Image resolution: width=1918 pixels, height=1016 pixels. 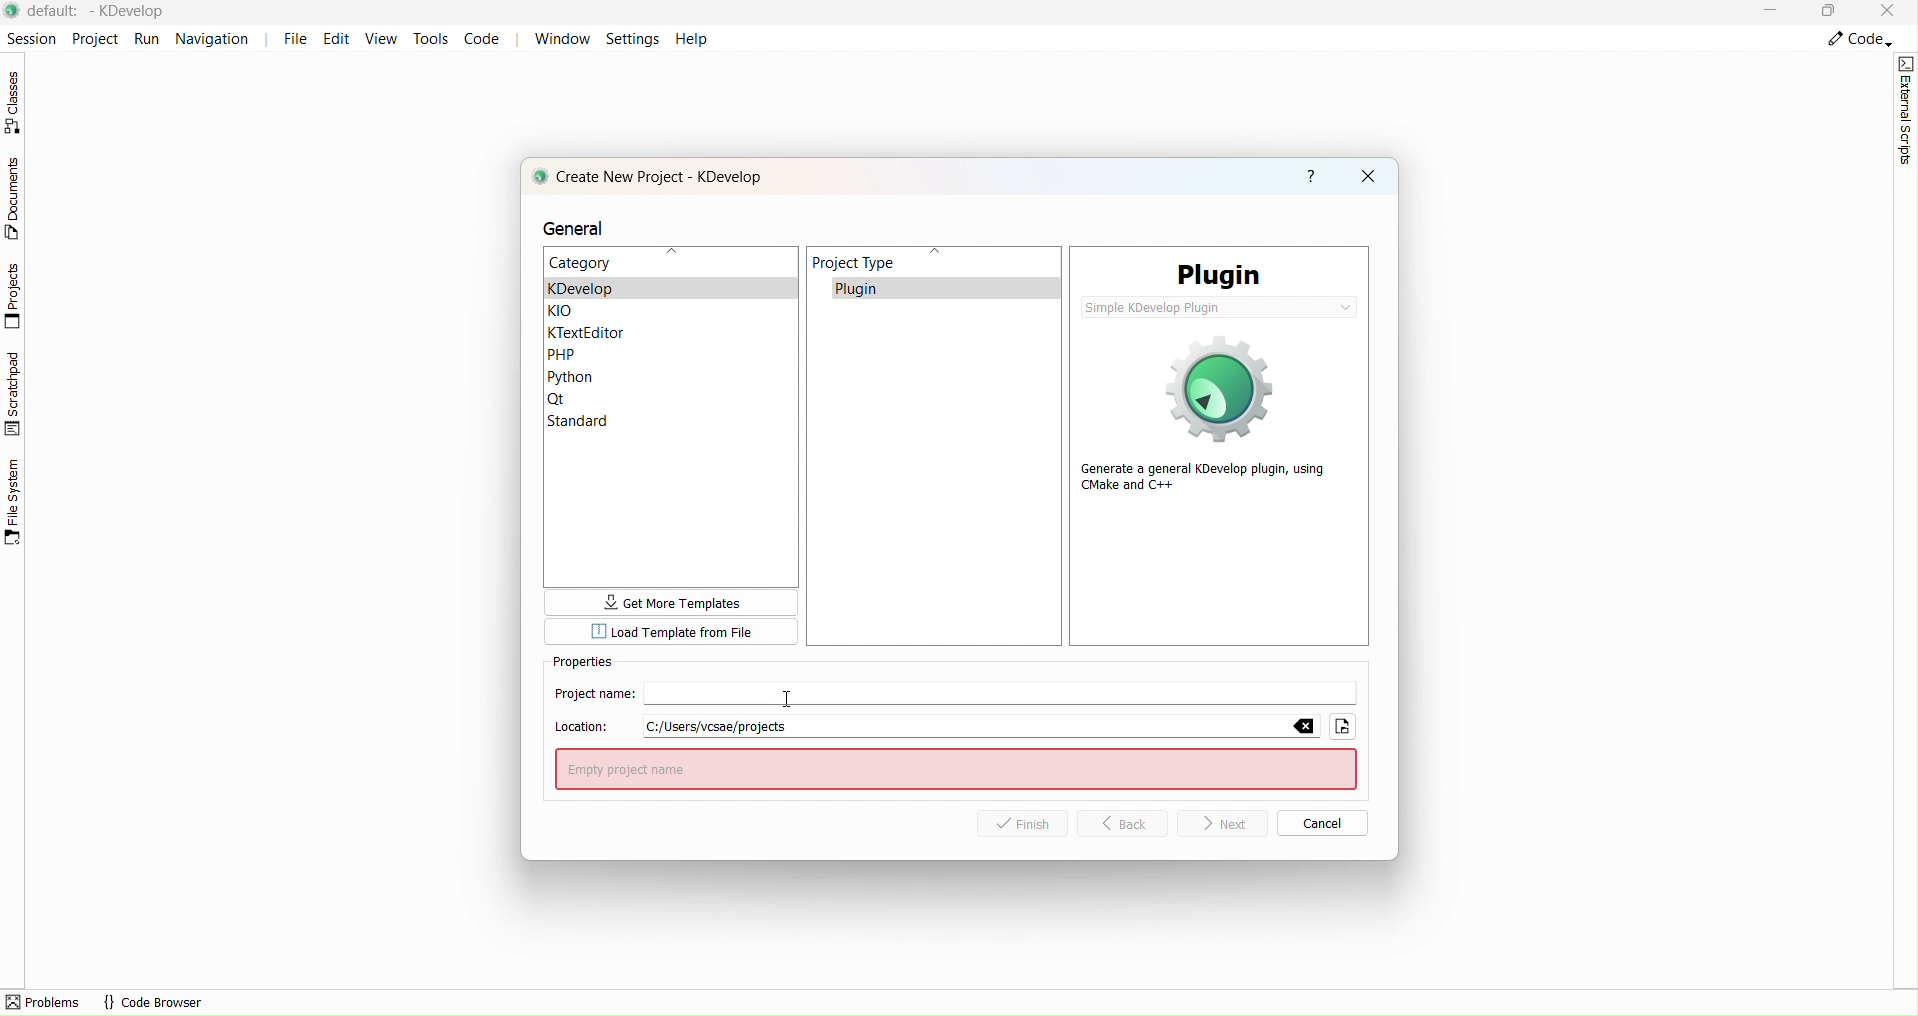 I want to click on Run, so click(x=148, y=38).